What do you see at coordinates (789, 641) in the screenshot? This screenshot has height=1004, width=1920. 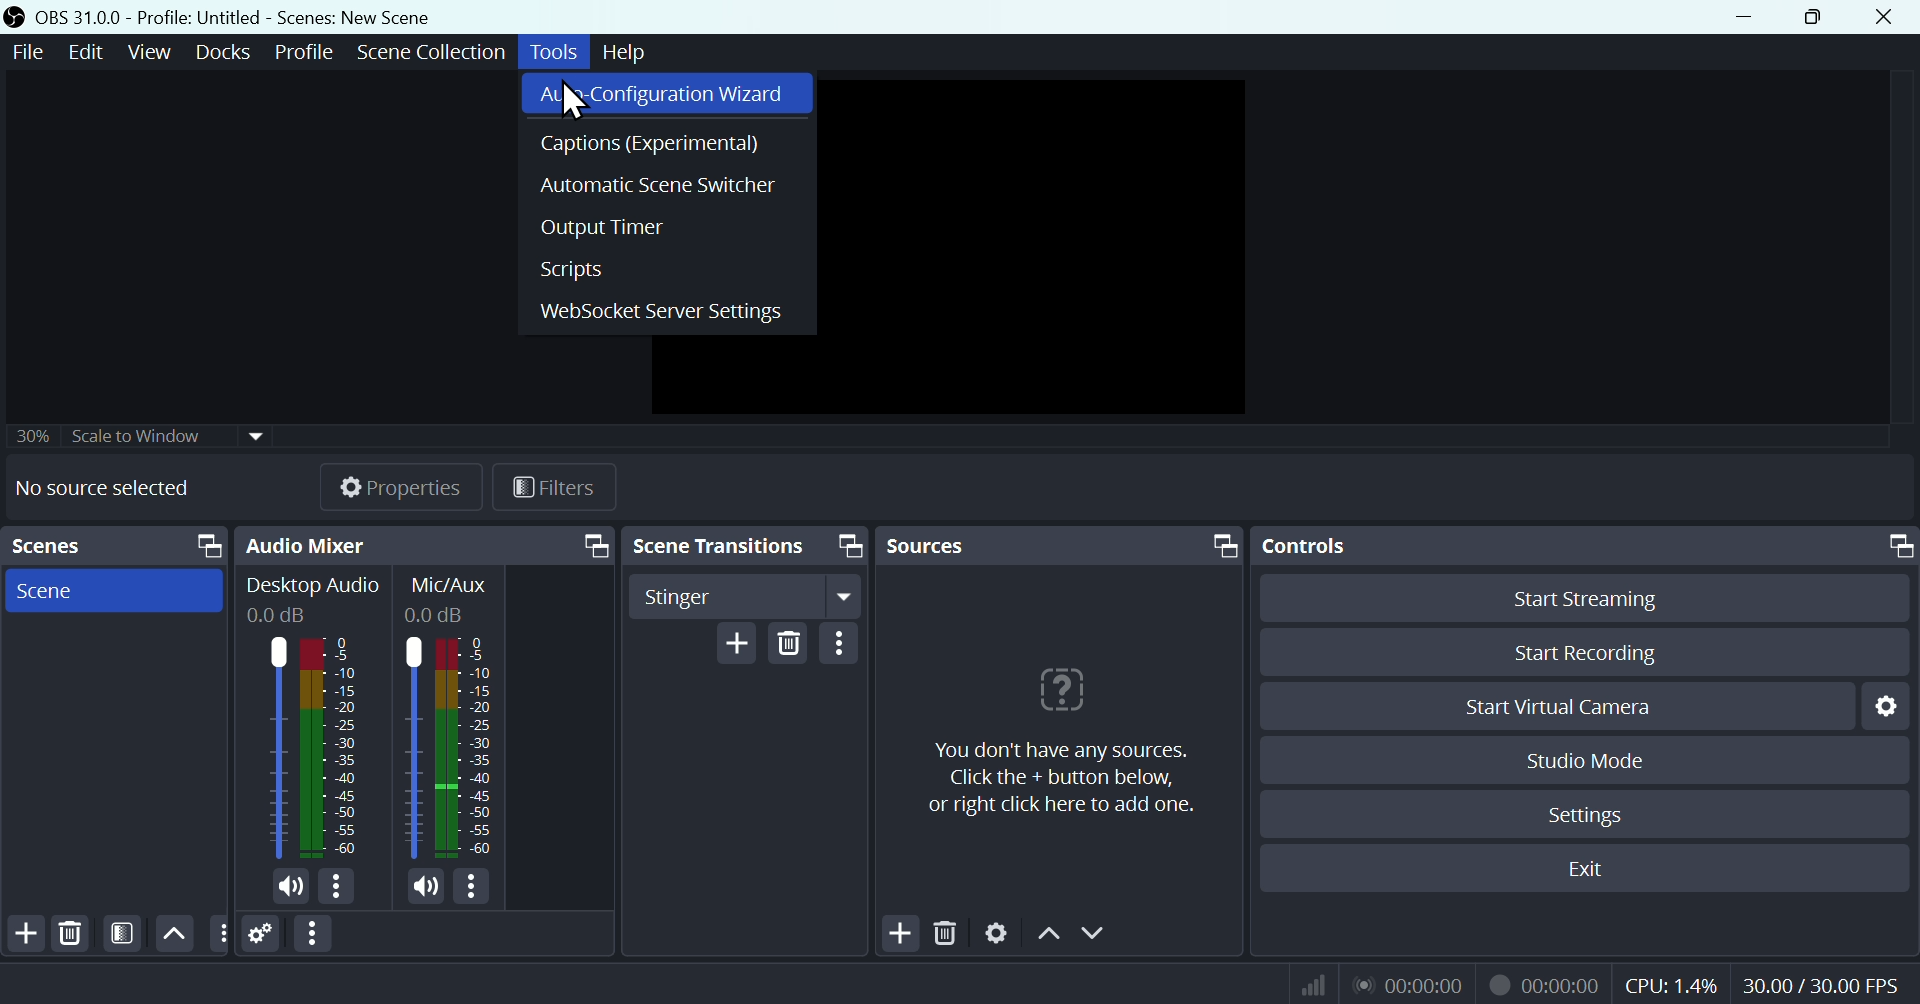 I see `Delete` at bounding box center [789, 641].